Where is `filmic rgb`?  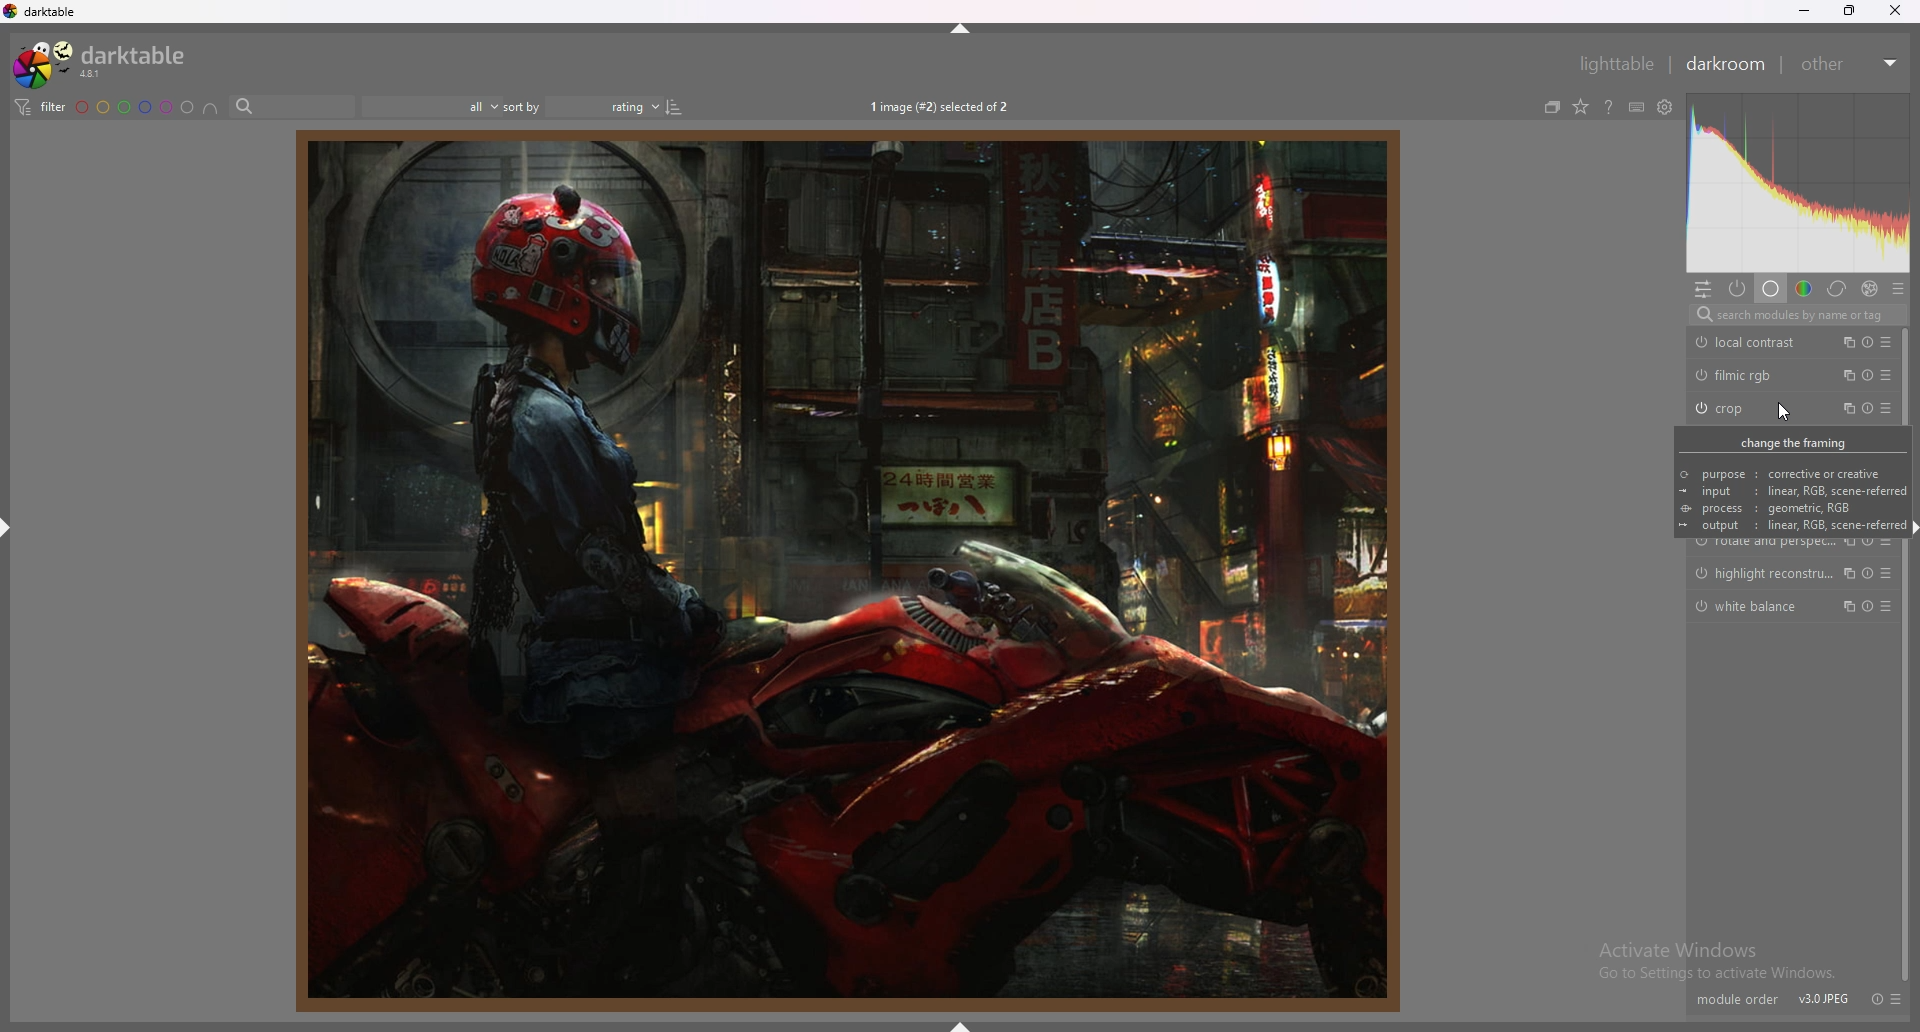
filmic rgb is located at coordinates (1752, 375).